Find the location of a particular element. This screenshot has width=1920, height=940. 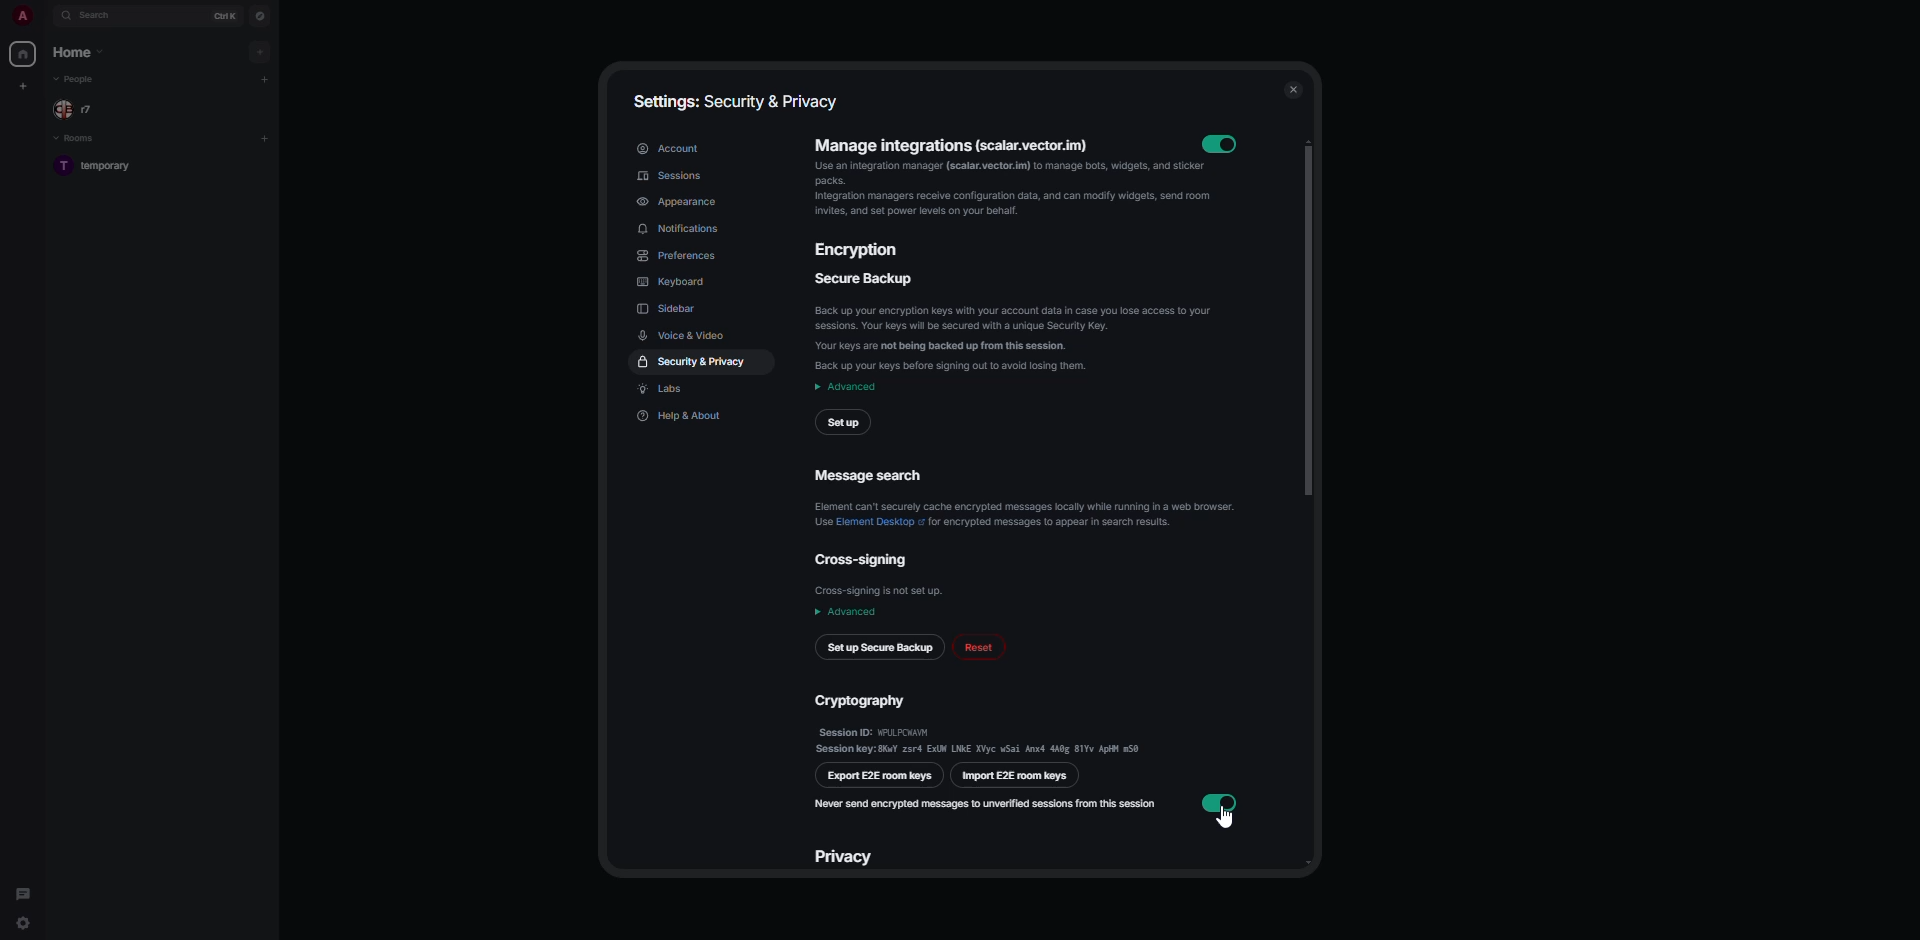

threads is located at coordinates (24, 889).